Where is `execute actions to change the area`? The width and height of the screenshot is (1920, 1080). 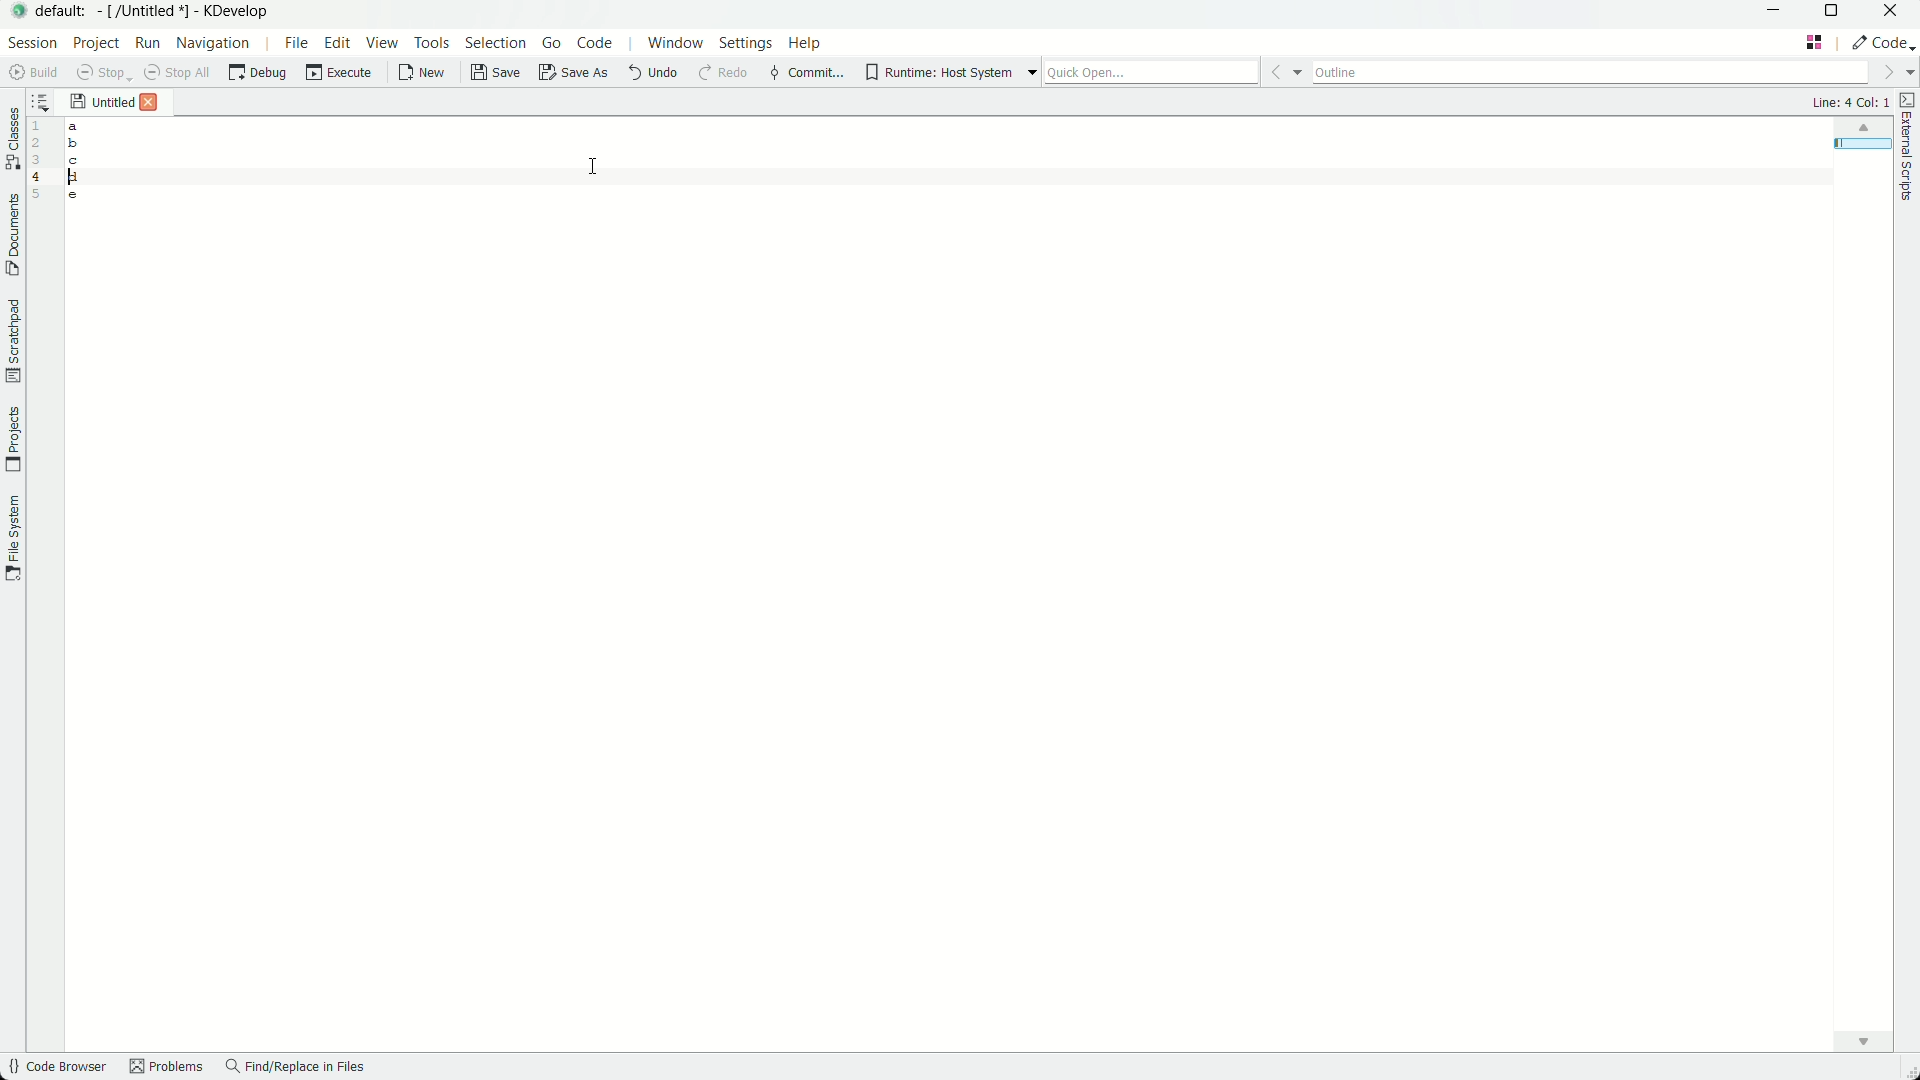
execute actions to change the area is located at coordinates (1885, 42).